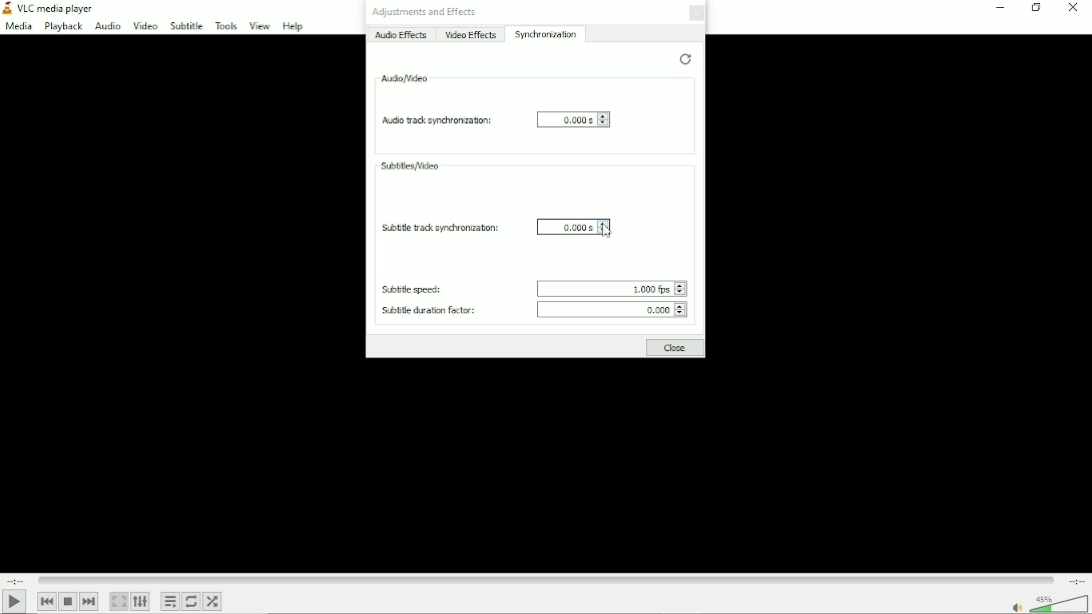 The image size is (1092, 614). What do you see at coordinates (426, 311) in the screenshot?
I see `Subtitle duration factor` at bounding box center [426, 311].